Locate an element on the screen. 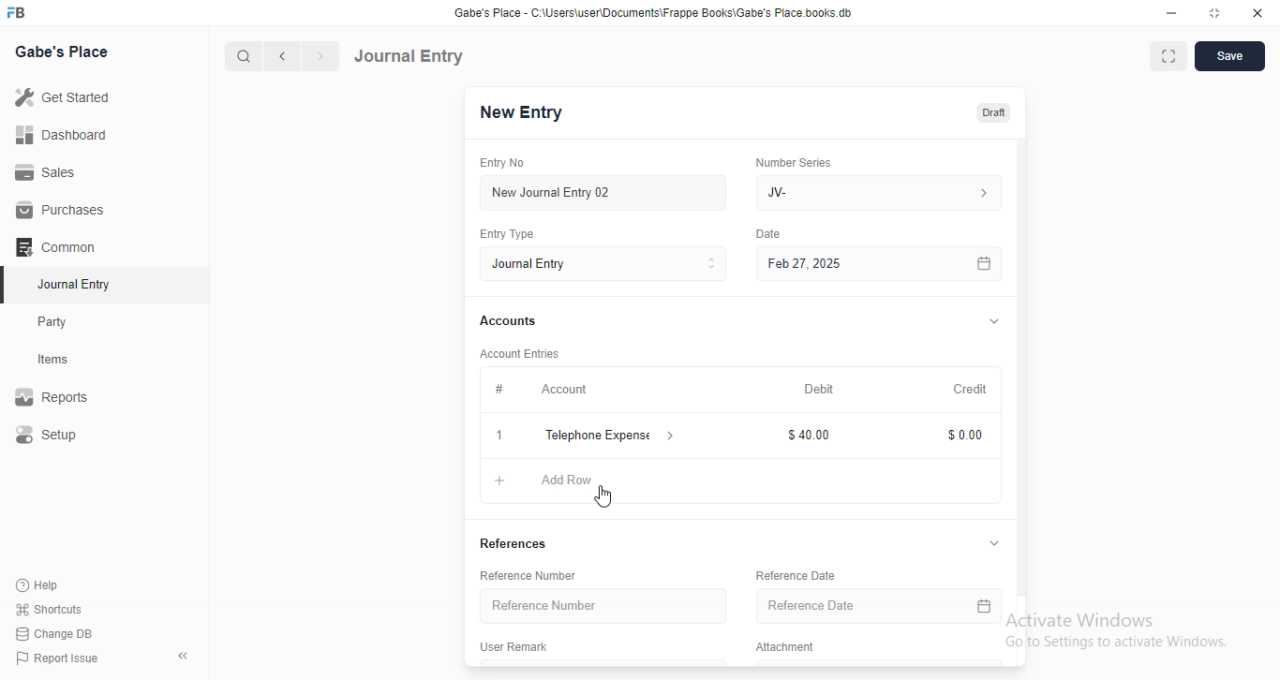 This screenshot has width=1280, height=680. Purchases is located at coordinates (56, 208).